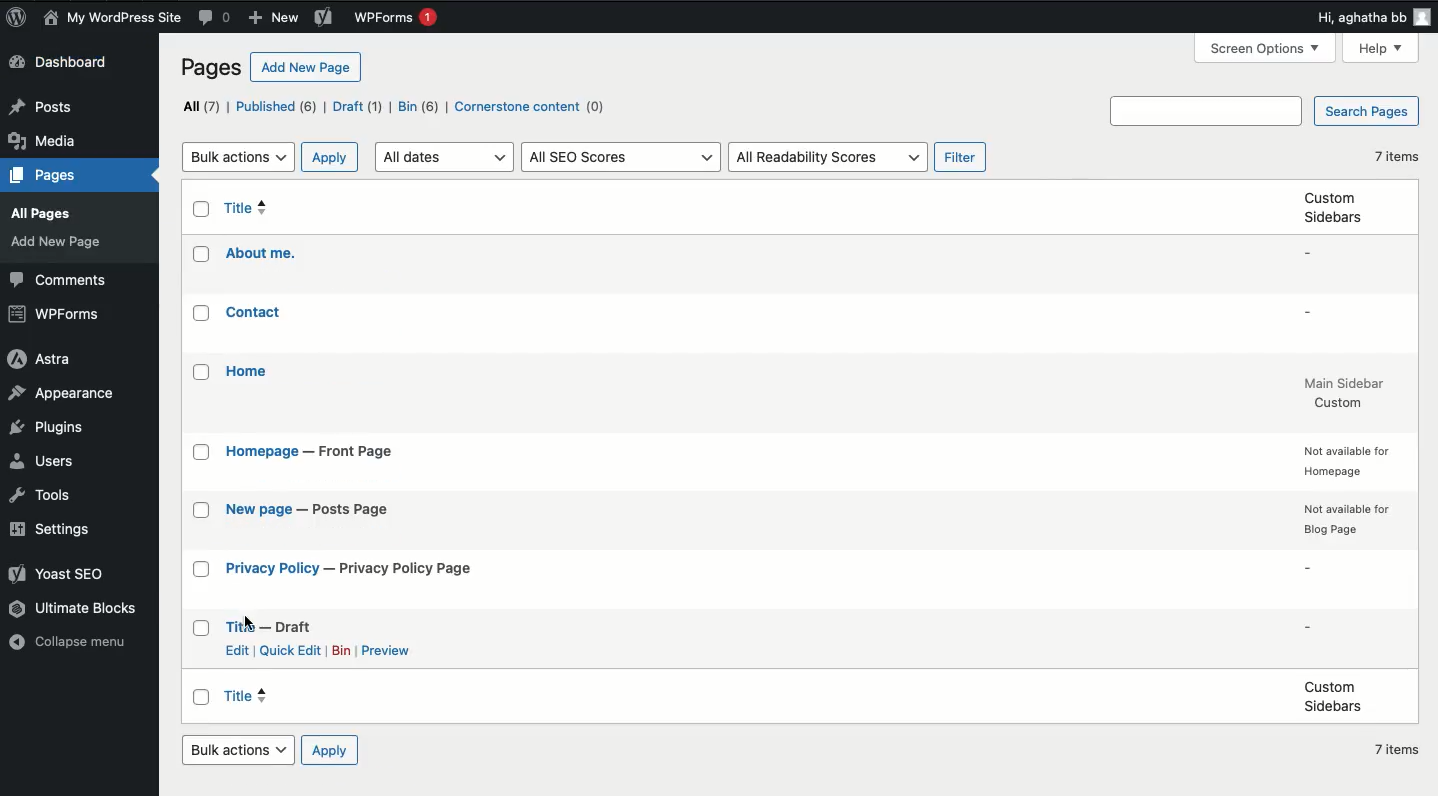  What do you see at coordinates (394, 18) in the screenshot?
I see `WPForms` at bounding box center [394, 18].